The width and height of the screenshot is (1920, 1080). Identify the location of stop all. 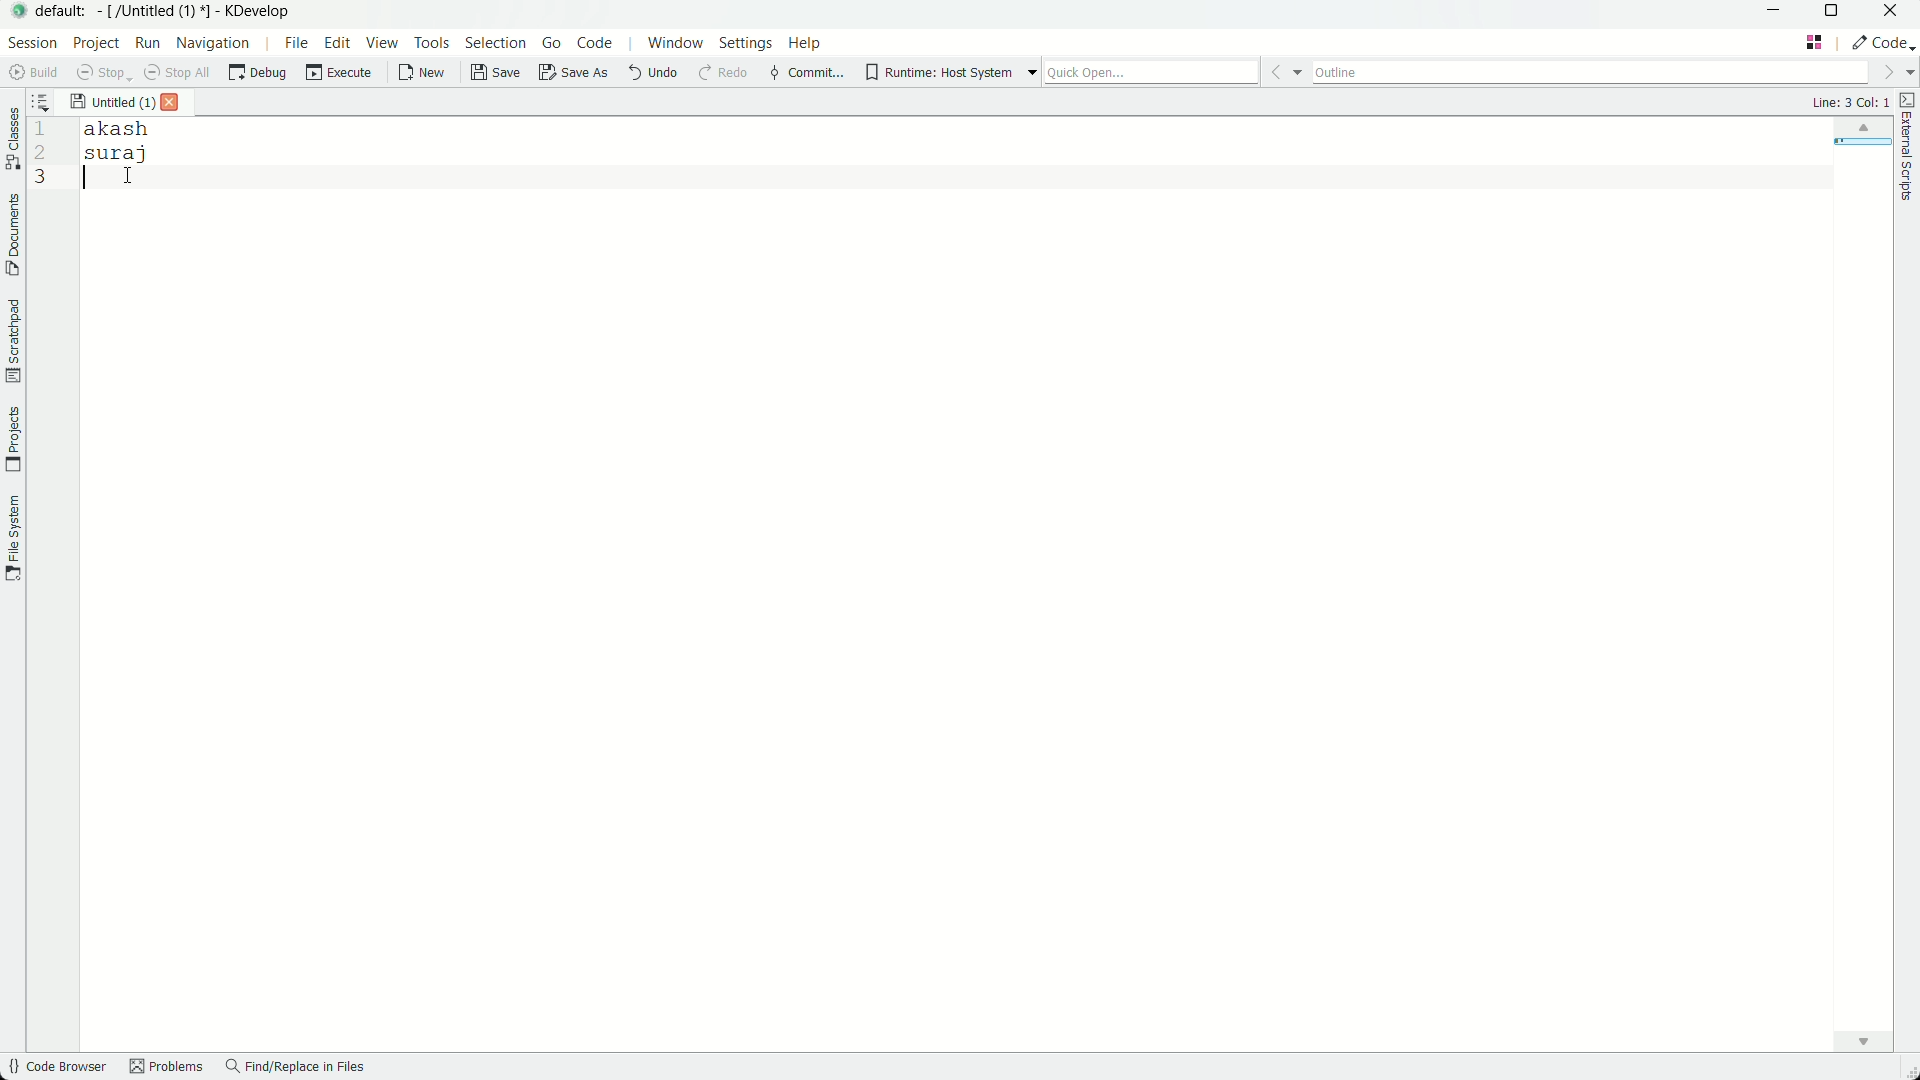
(175, 72).